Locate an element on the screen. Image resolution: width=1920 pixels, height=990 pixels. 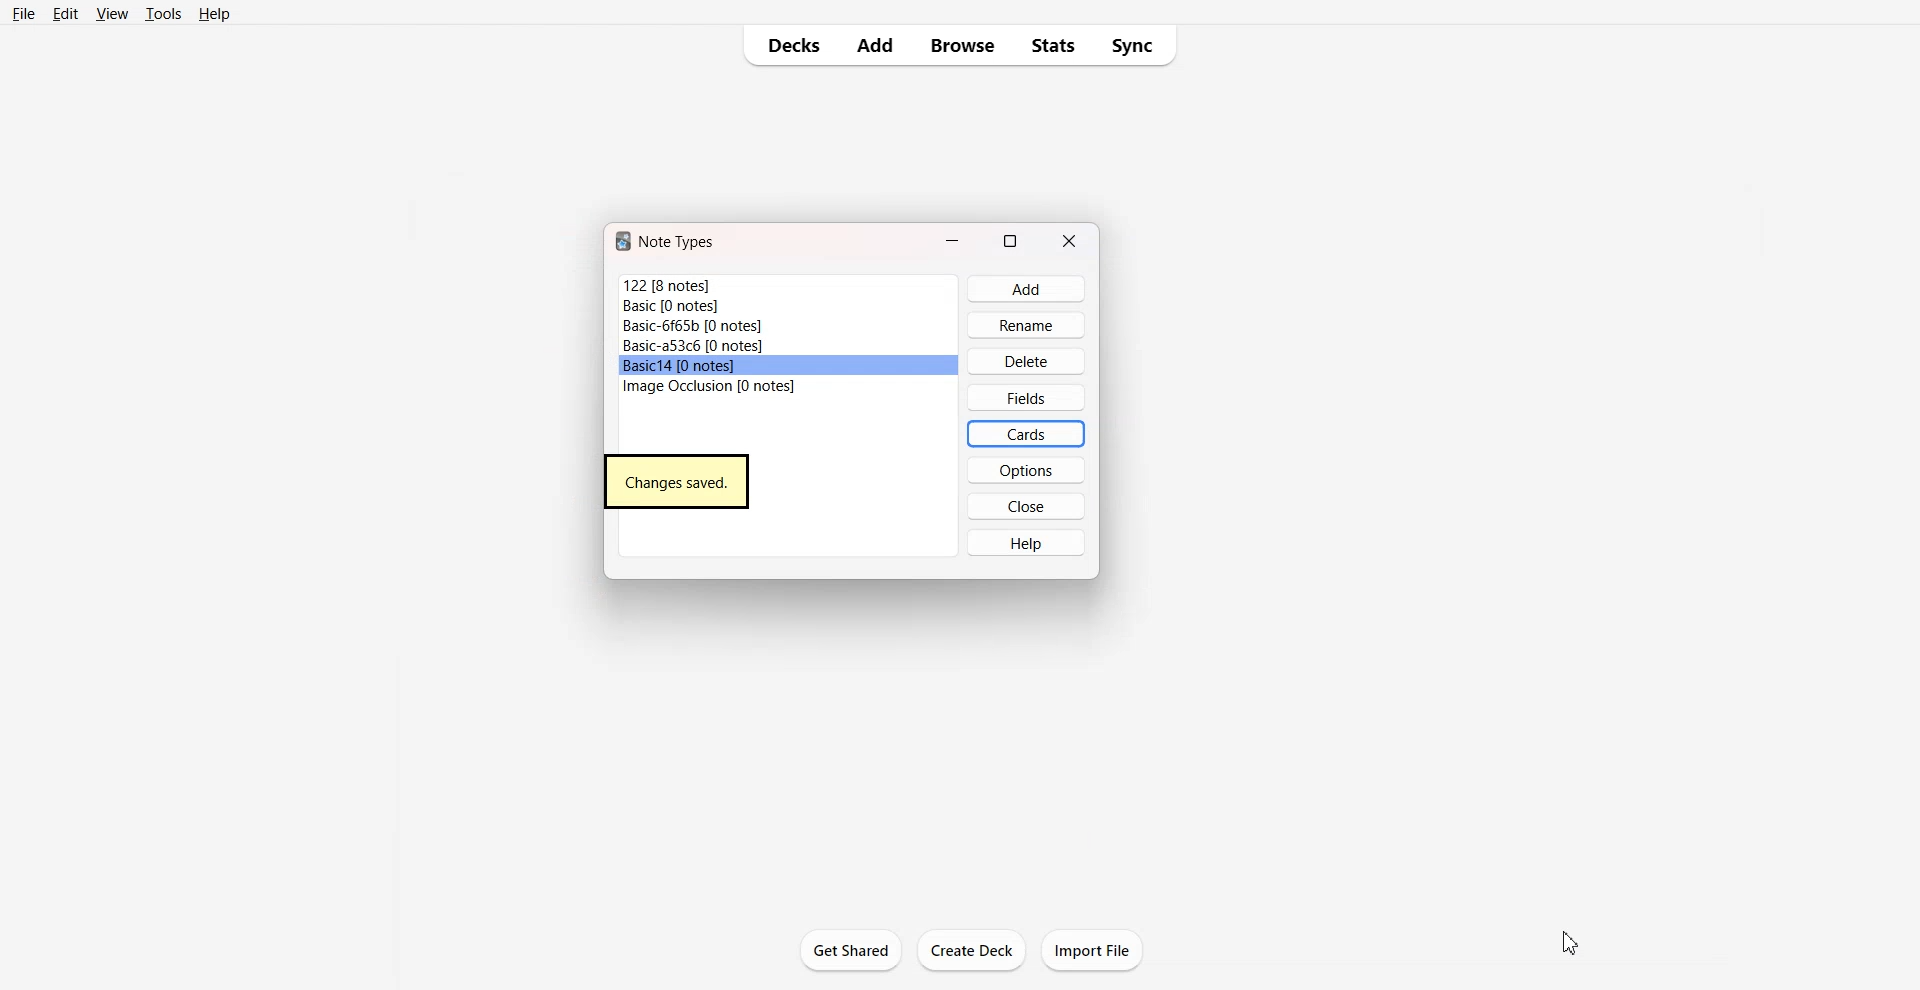
Close is located at coordinates (1026, 506).